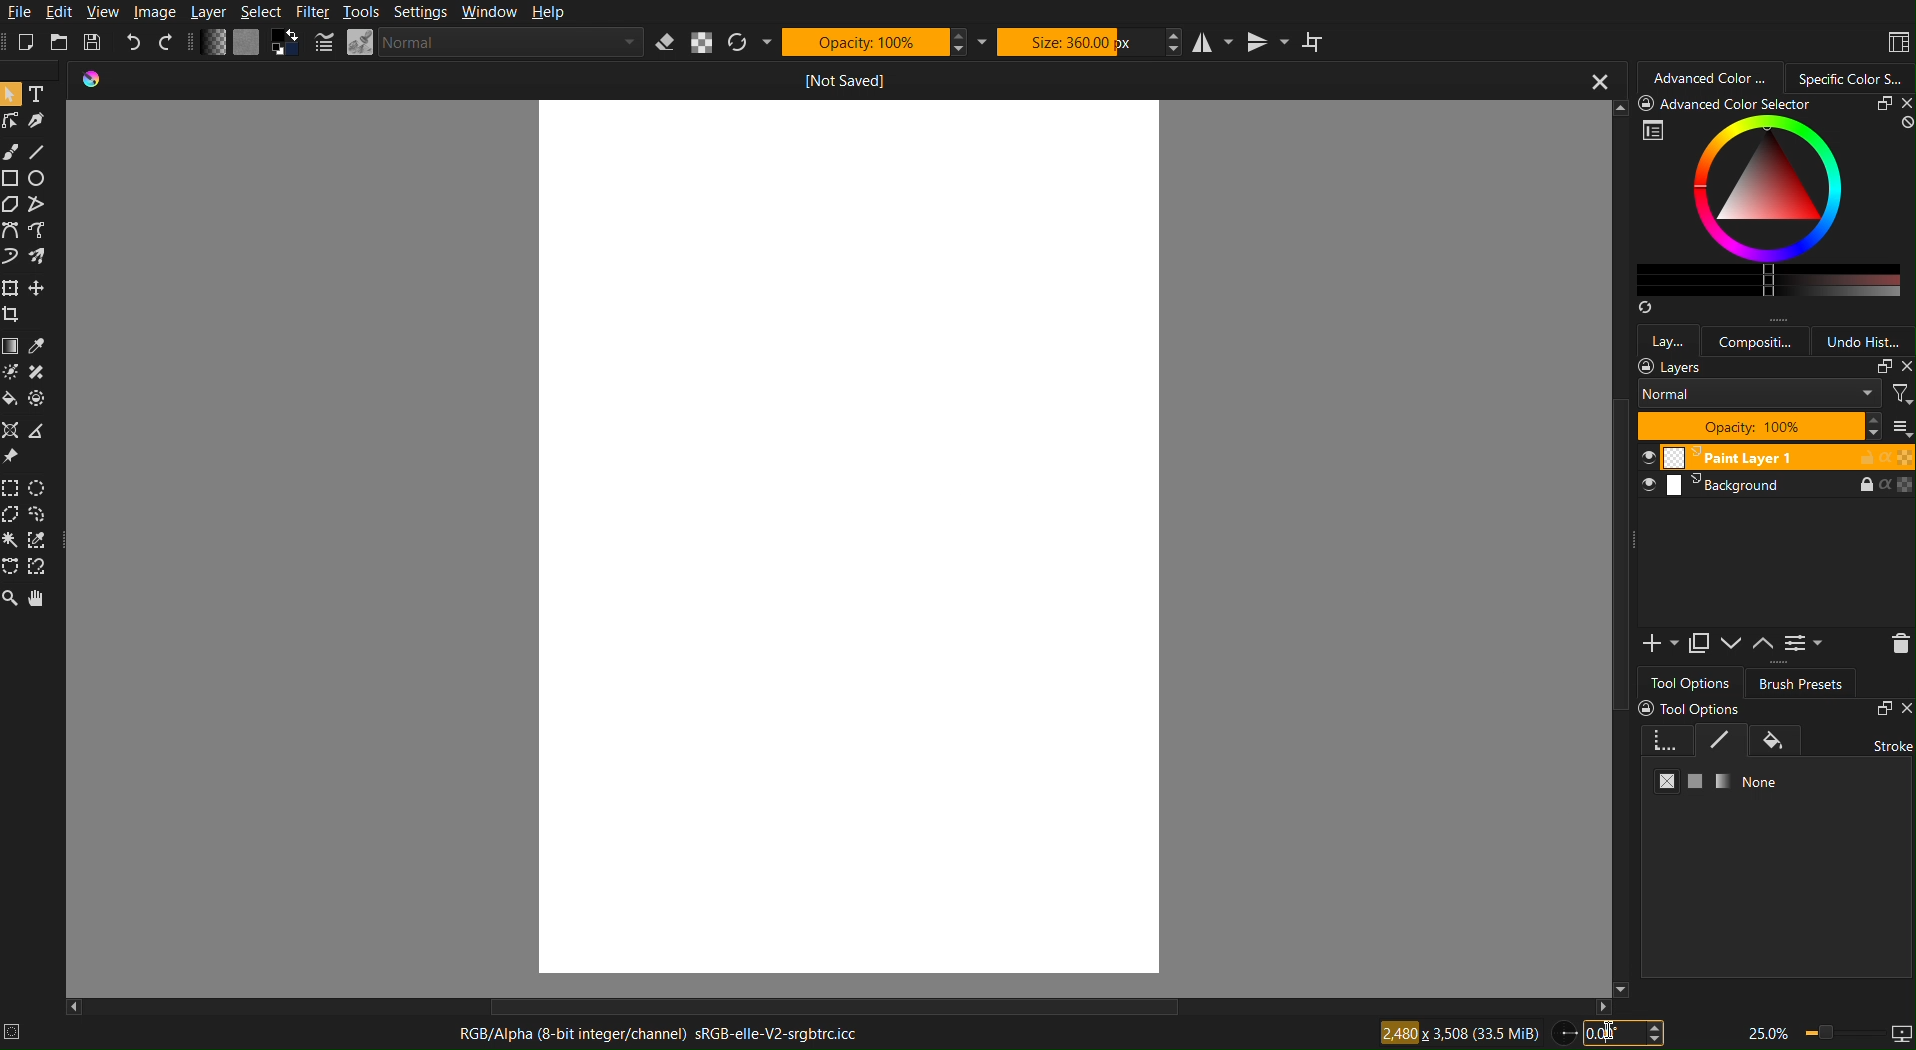  Describe the element at coordinates (1312, 41) in the screenshot. I see `Wrap around` at that location.